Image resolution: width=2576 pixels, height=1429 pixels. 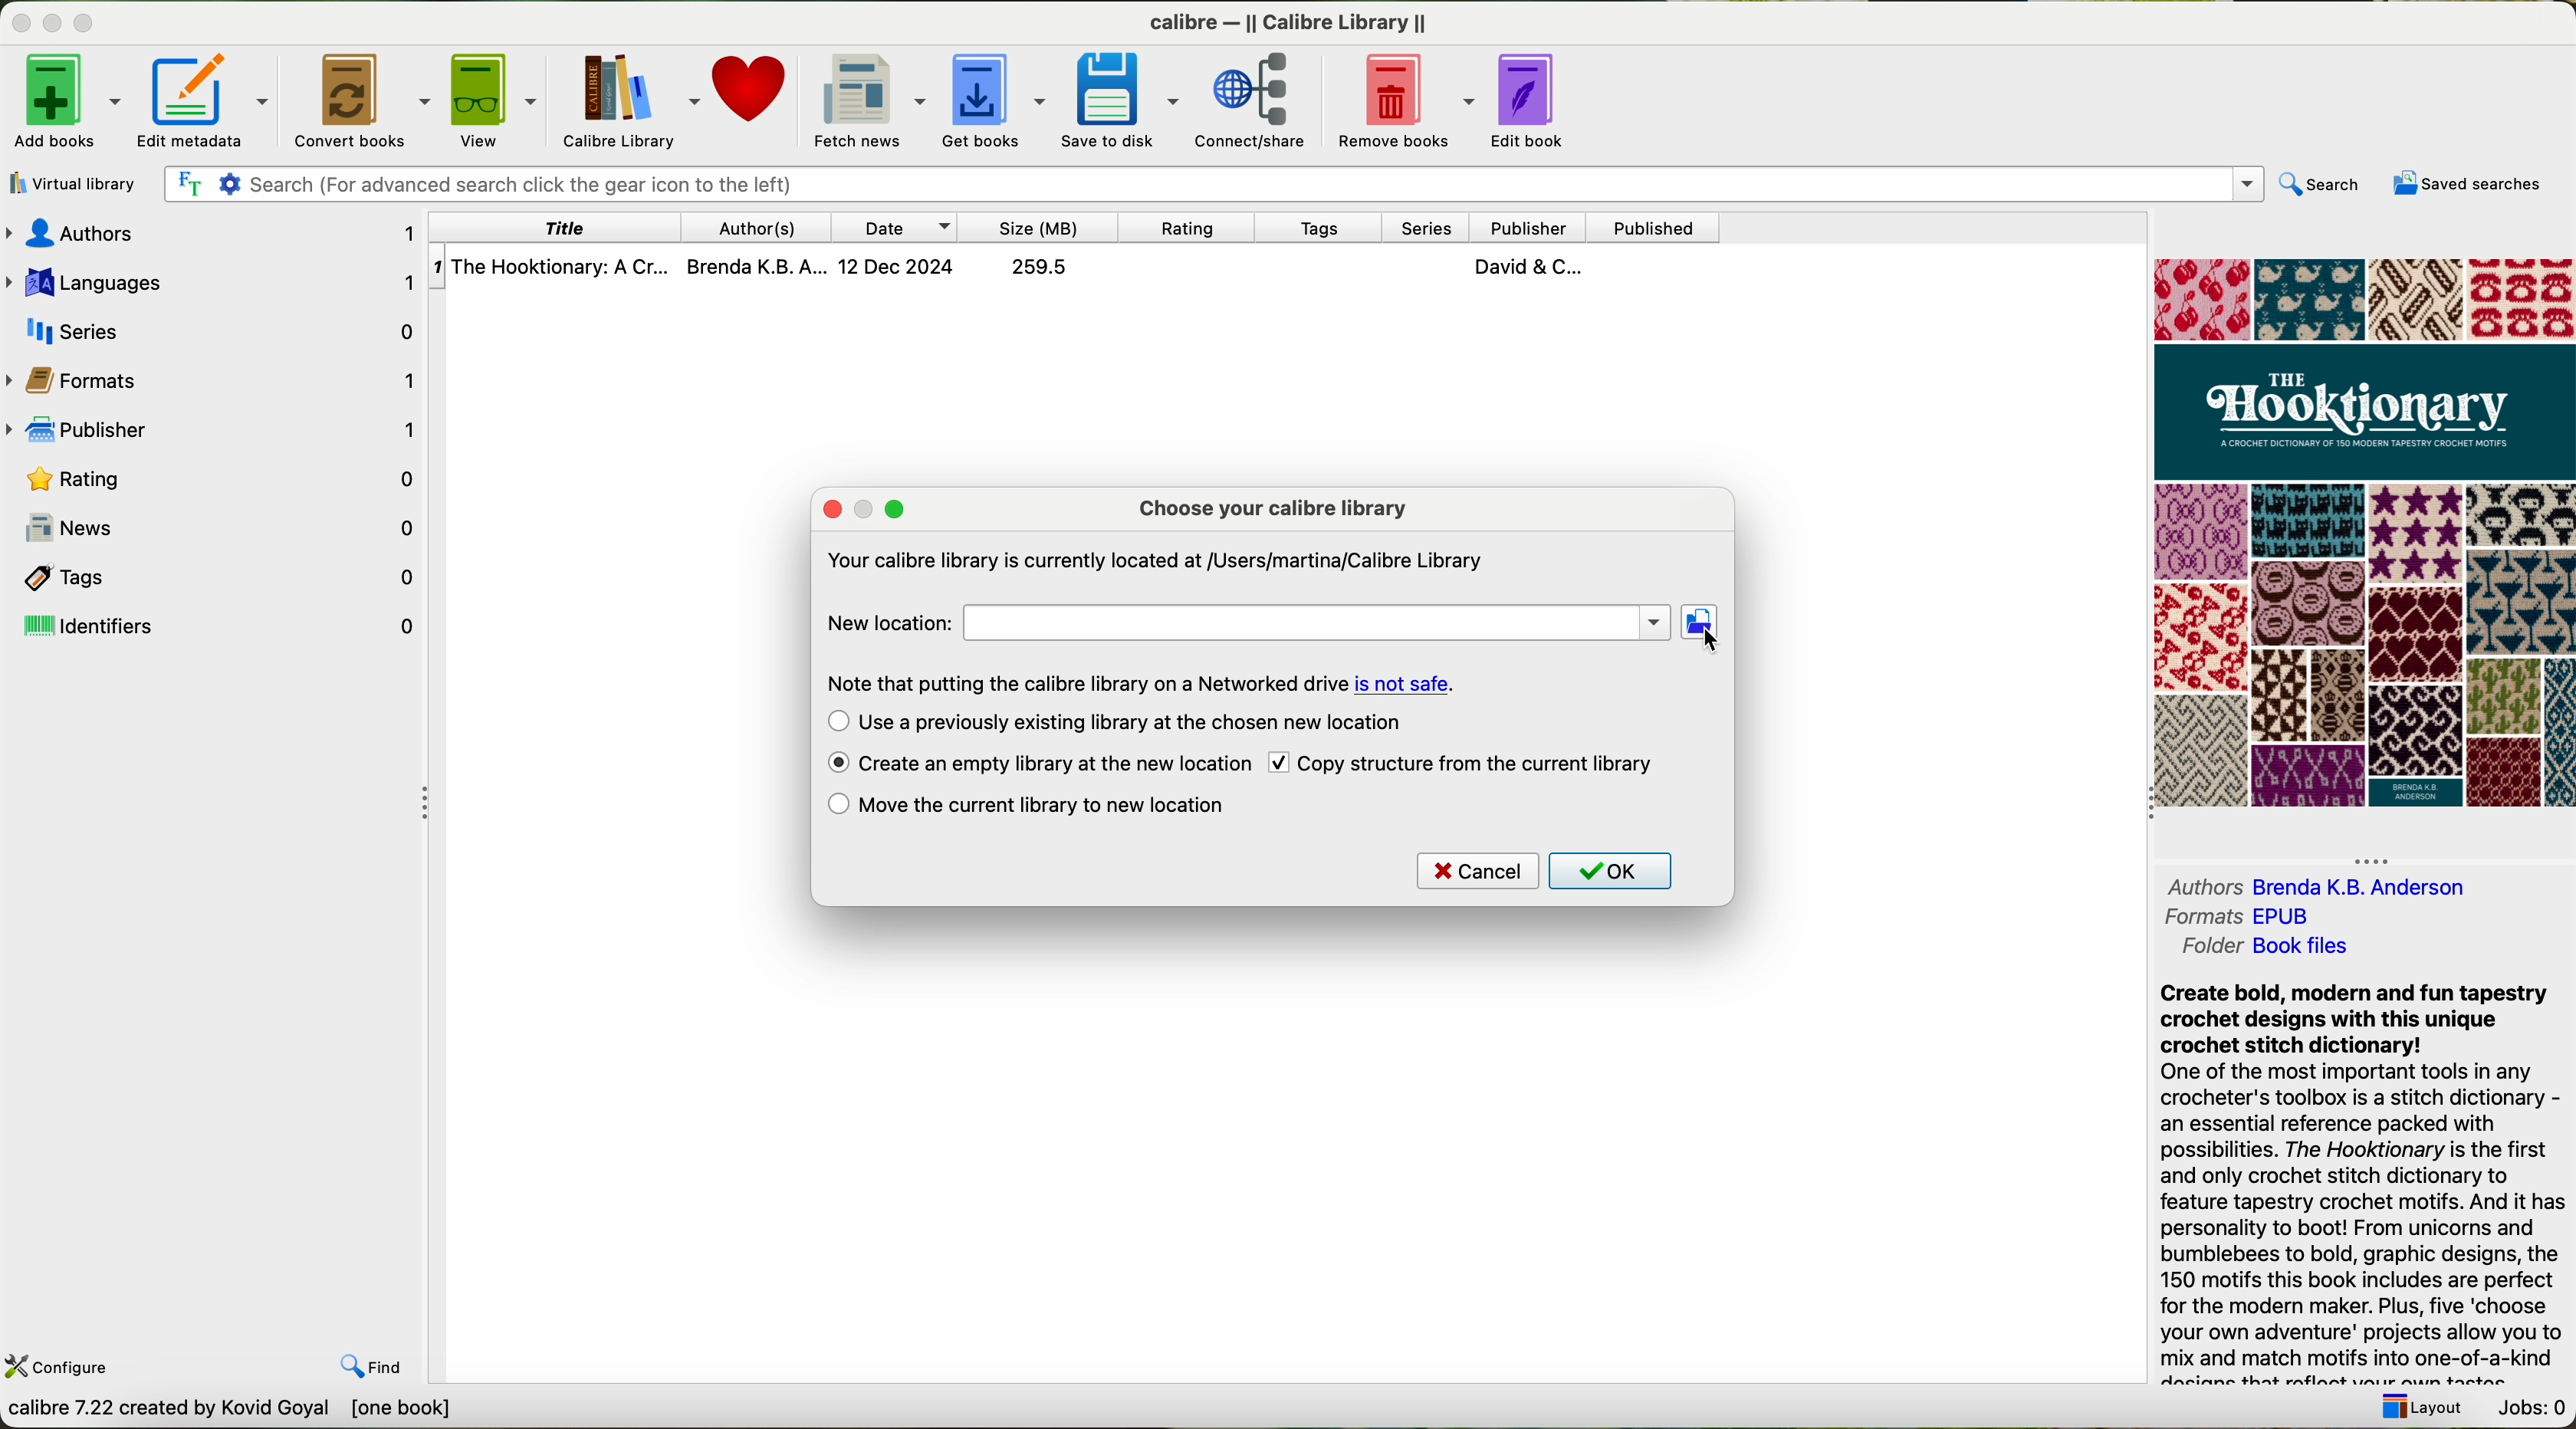 What do you see at coordinates (232, 528) in the screenshot?
I see `news` at bounding box center [232, 528].